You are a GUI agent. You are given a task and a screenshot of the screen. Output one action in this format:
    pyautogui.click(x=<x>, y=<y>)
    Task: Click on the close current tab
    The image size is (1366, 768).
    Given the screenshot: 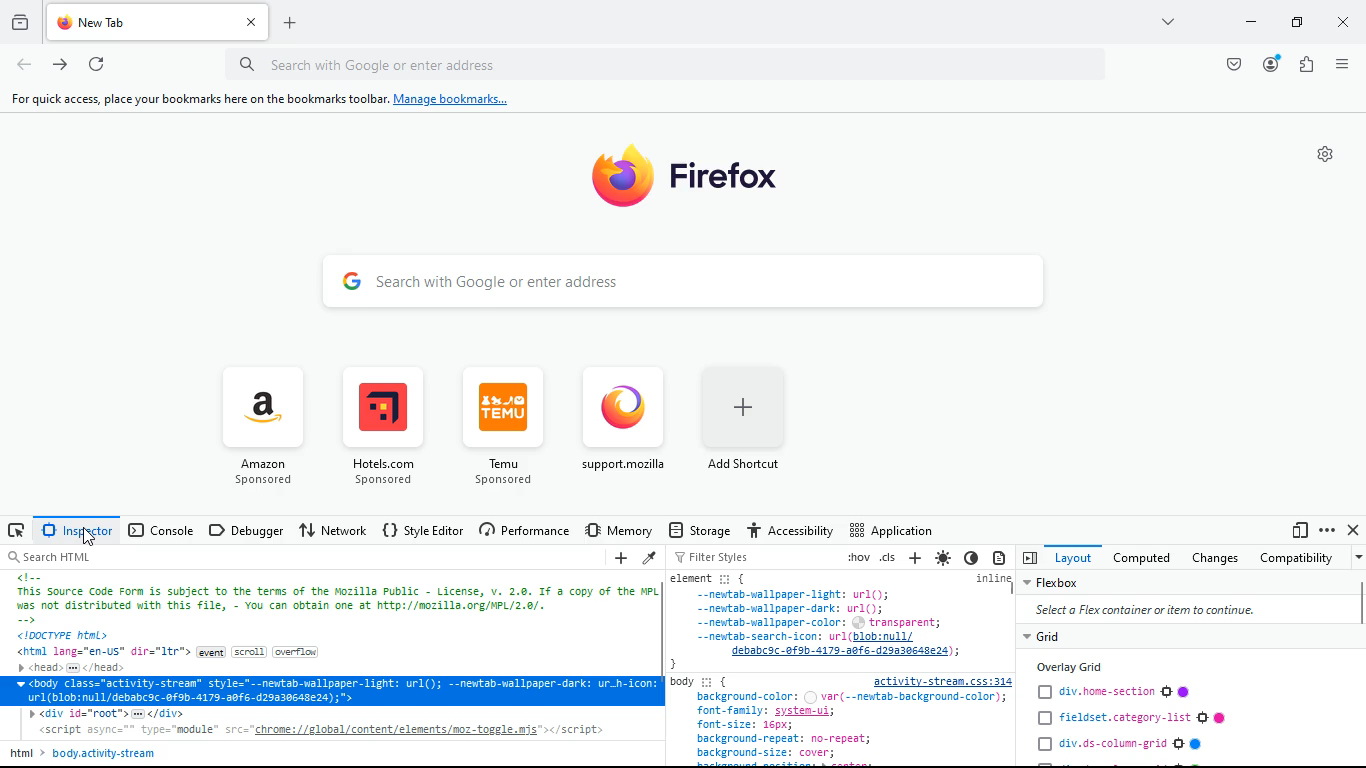 What is the action you would take?
    pyautogui.click(x=250, y=22)
    